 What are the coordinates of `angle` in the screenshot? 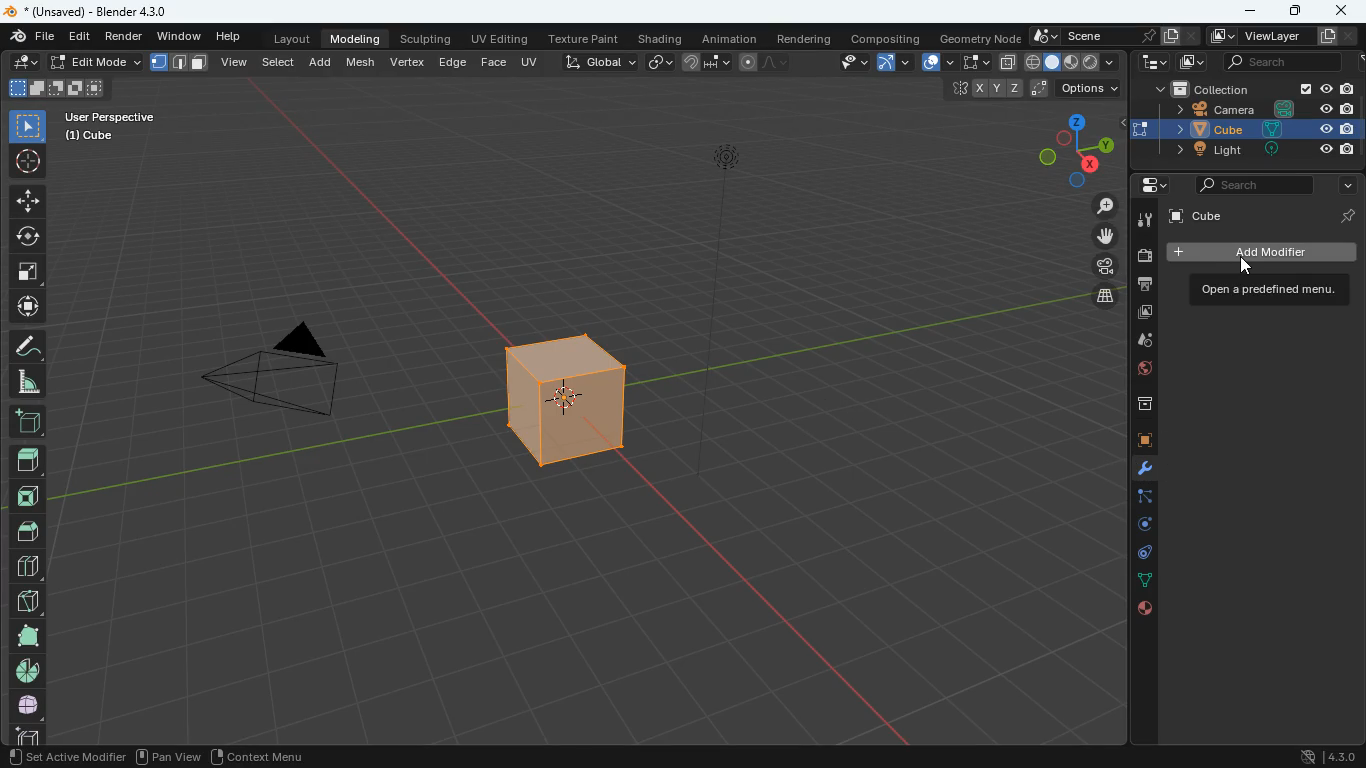 It's located at (25, 381).